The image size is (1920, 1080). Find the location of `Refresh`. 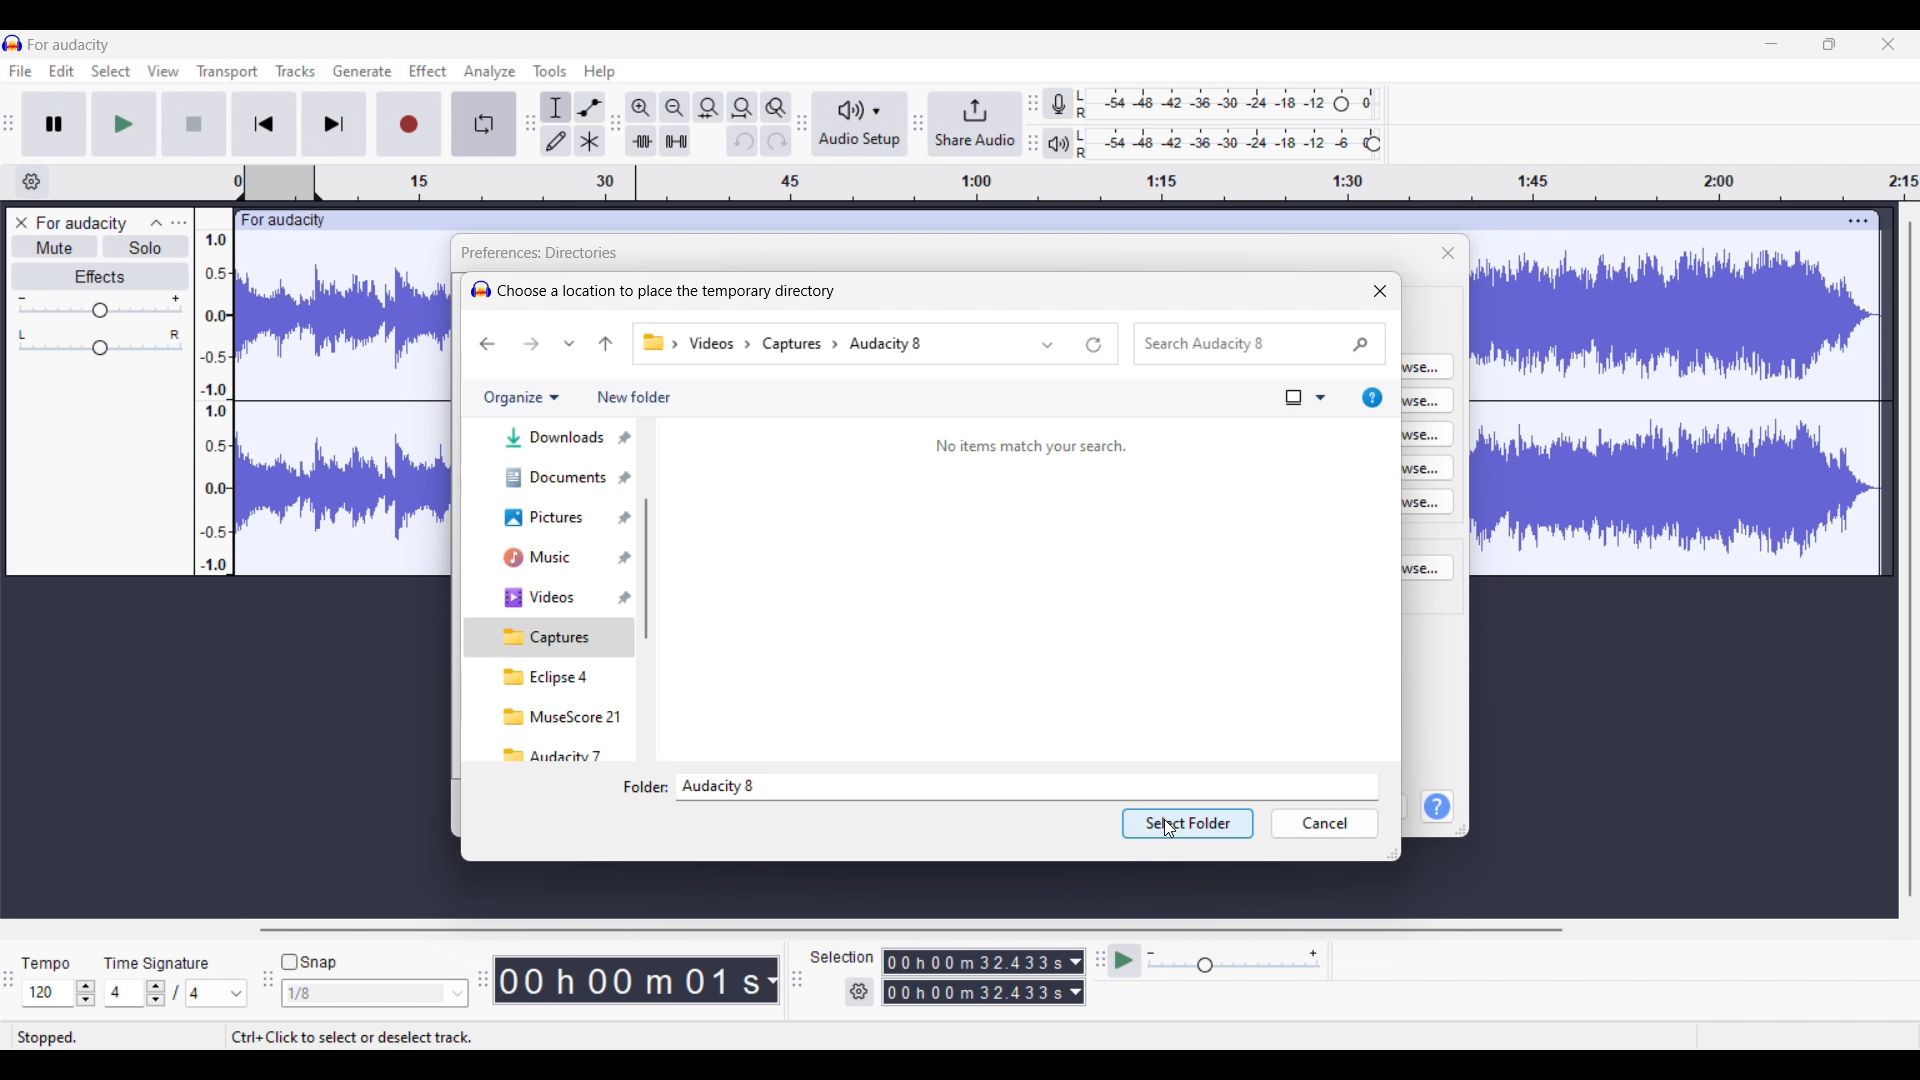

Refresh is located at coordinates (1094, 345).